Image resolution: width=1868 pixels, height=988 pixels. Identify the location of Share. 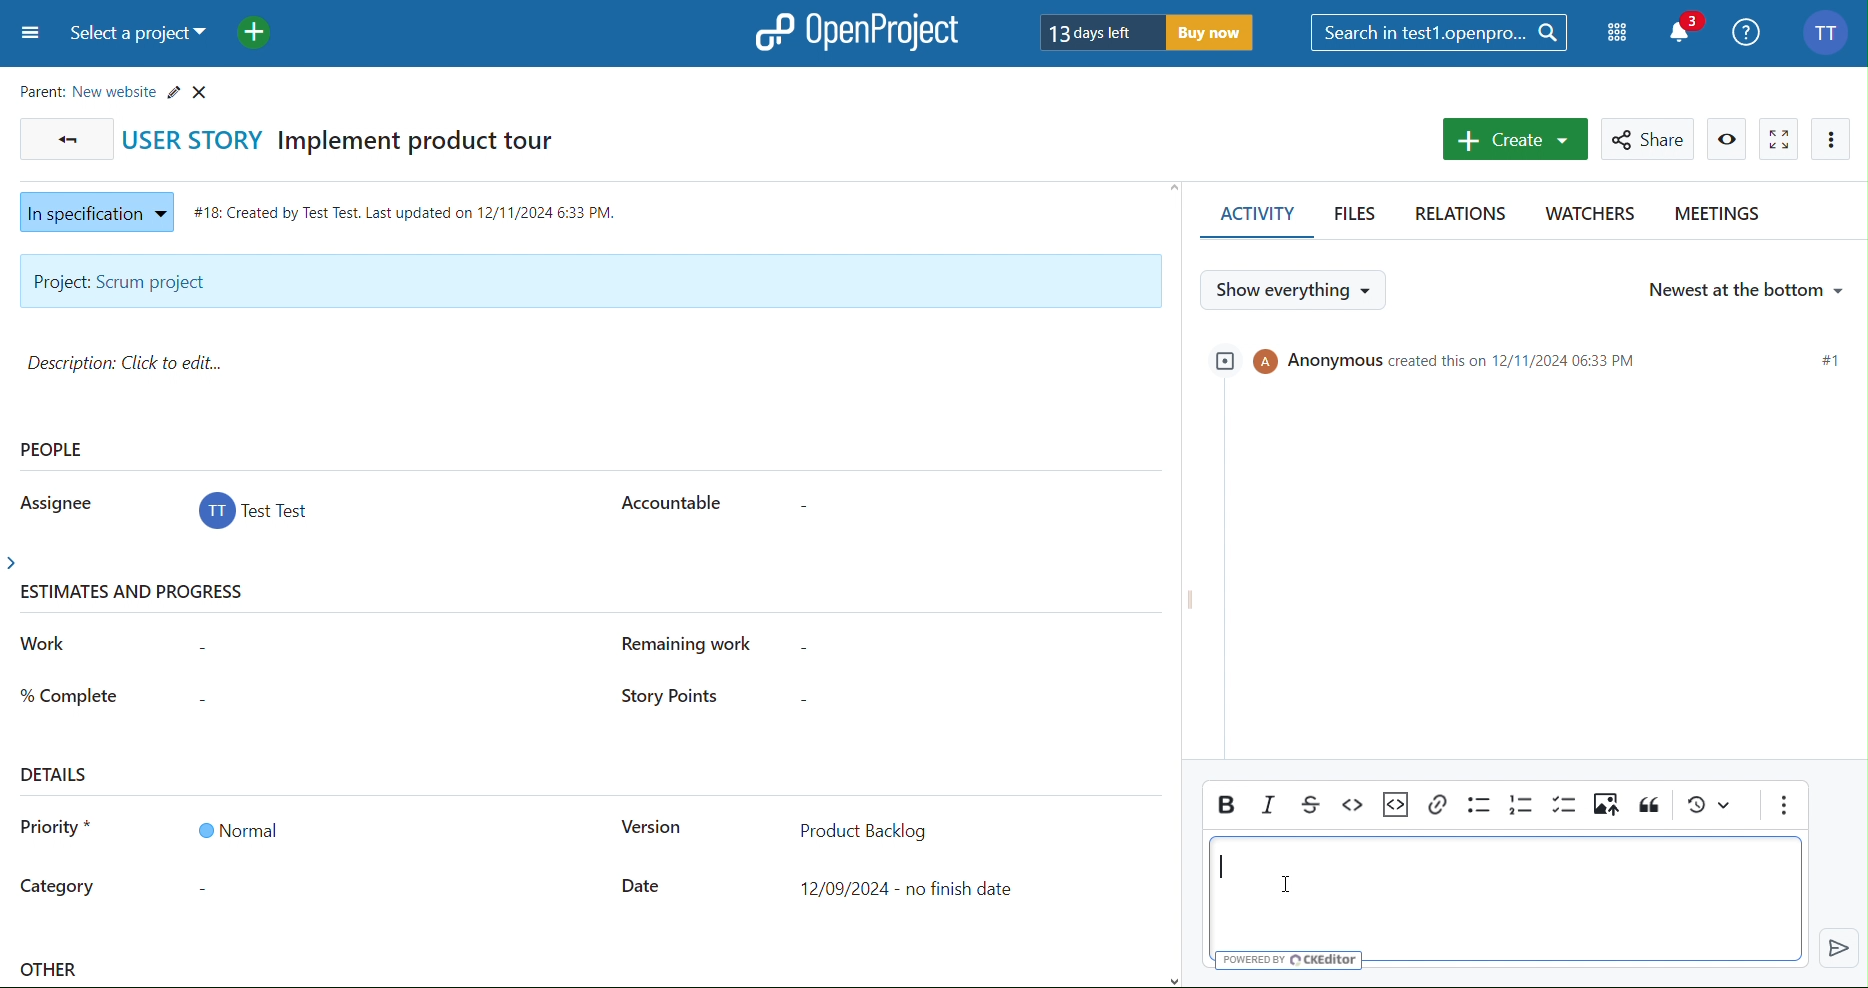
(1651, 139).